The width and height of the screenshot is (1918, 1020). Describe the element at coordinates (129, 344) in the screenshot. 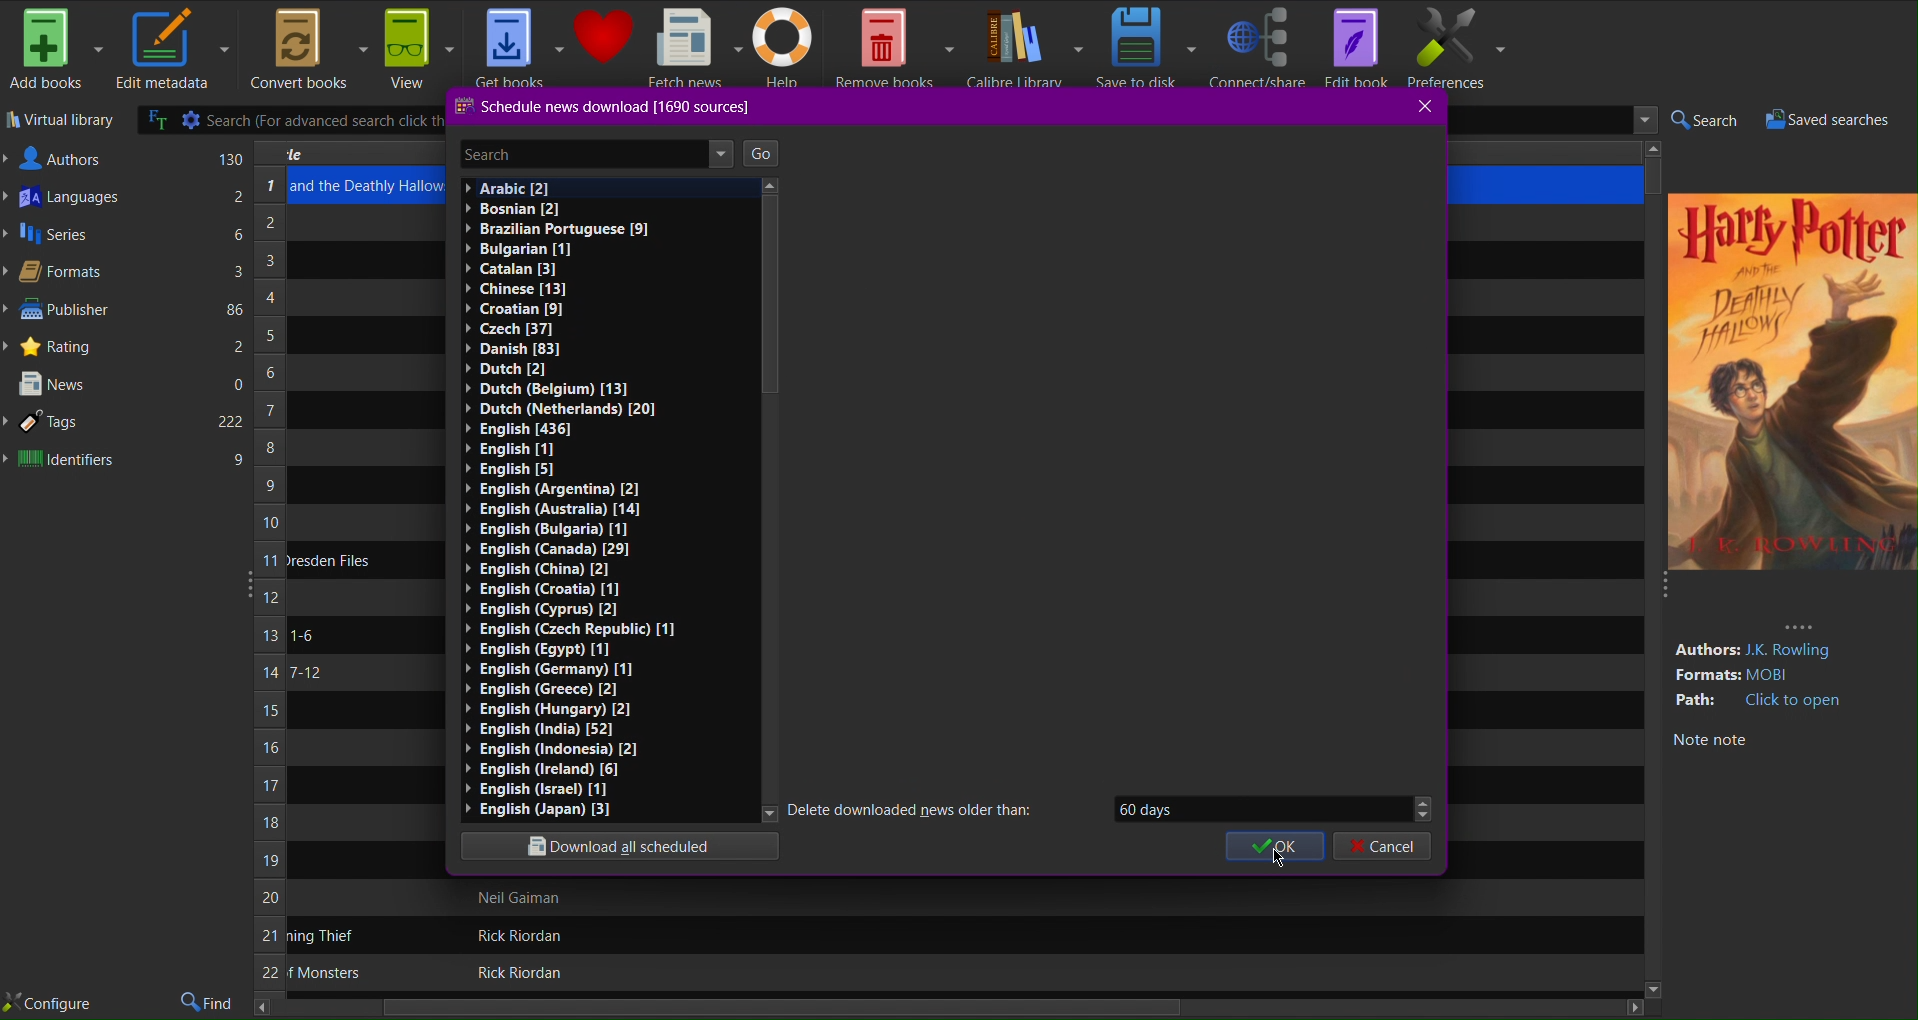

I see `Rating` at that location.